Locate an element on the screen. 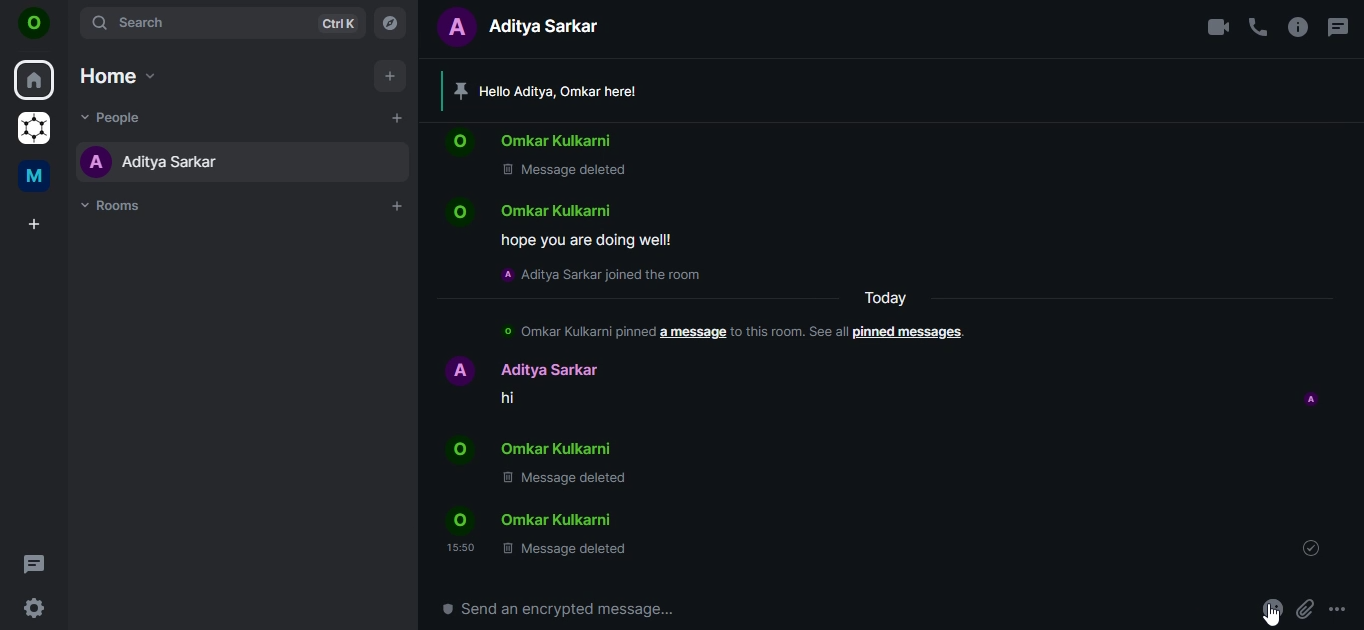  me is located at coordinates (32, 176).